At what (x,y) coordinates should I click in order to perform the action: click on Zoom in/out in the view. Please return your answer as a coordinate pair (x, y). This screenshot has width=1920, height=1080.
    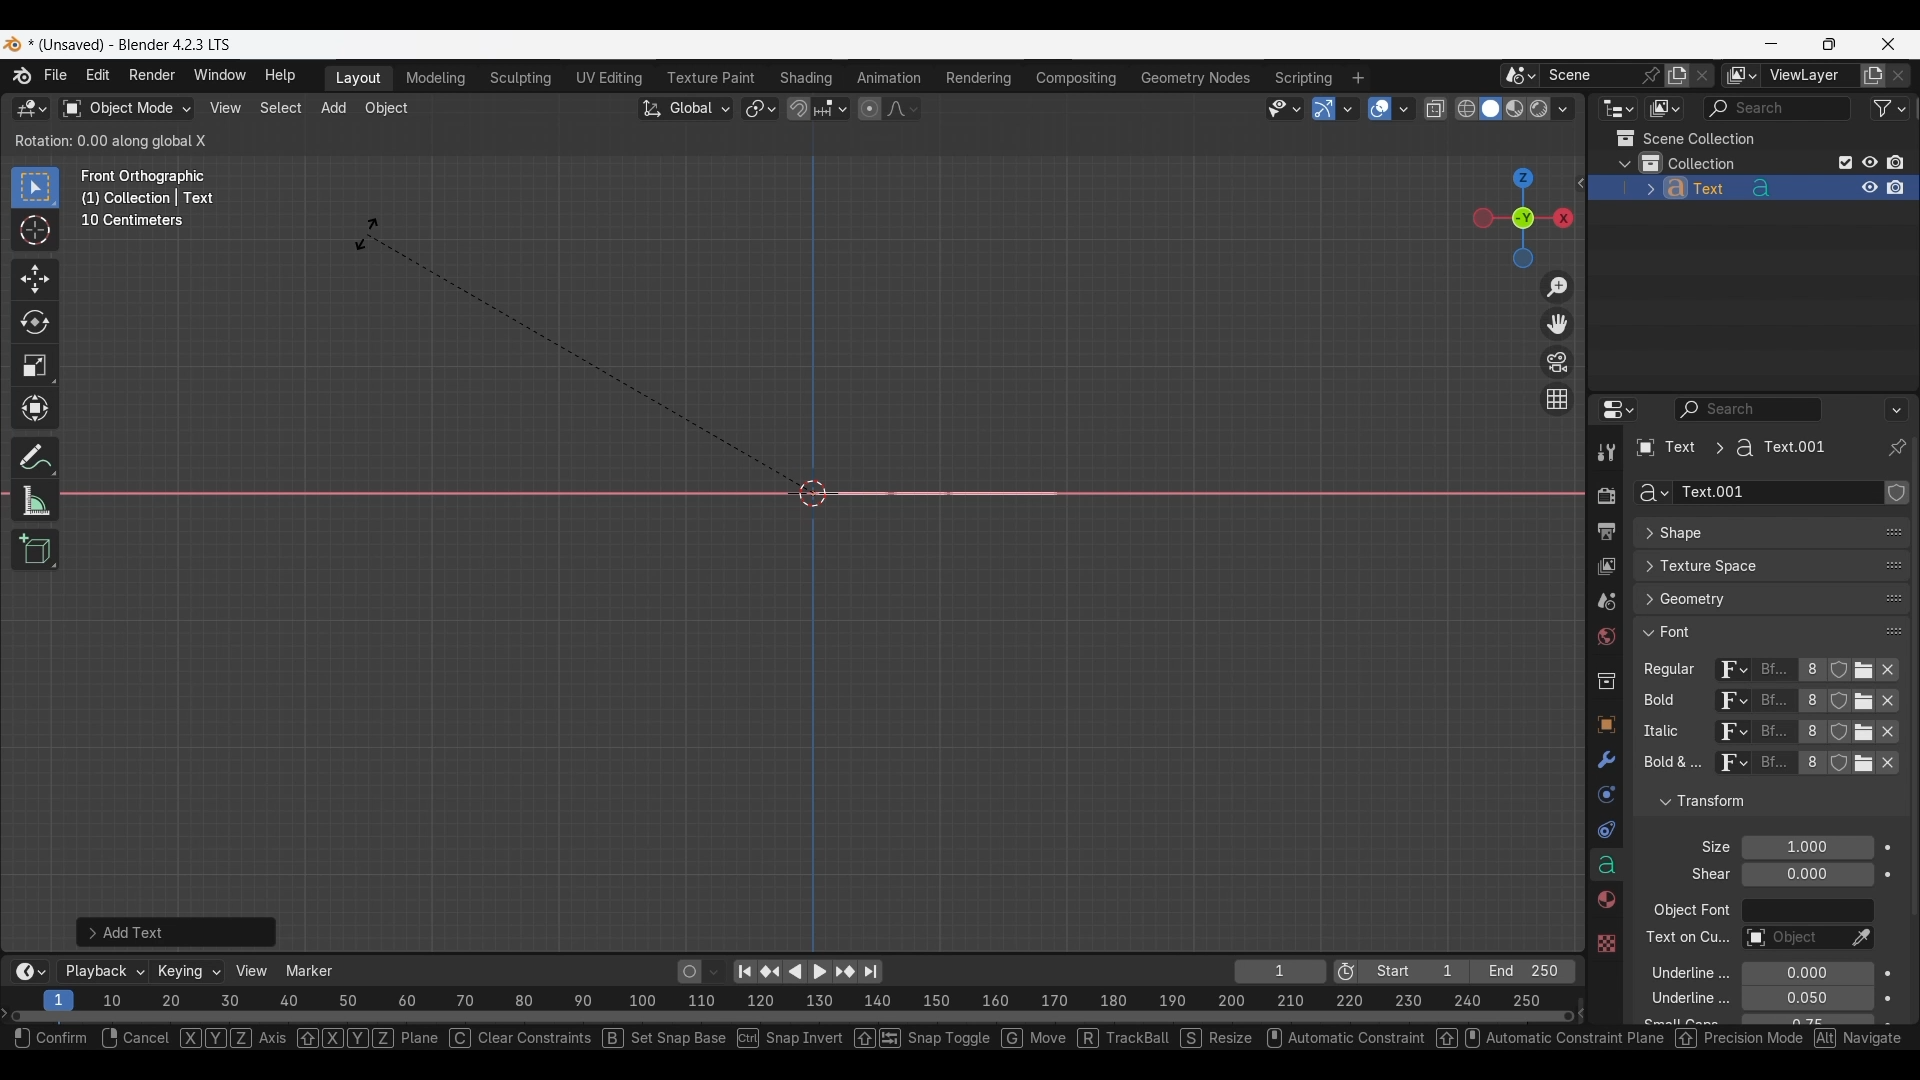
    Looking at the image, I should click on (1556, 288).